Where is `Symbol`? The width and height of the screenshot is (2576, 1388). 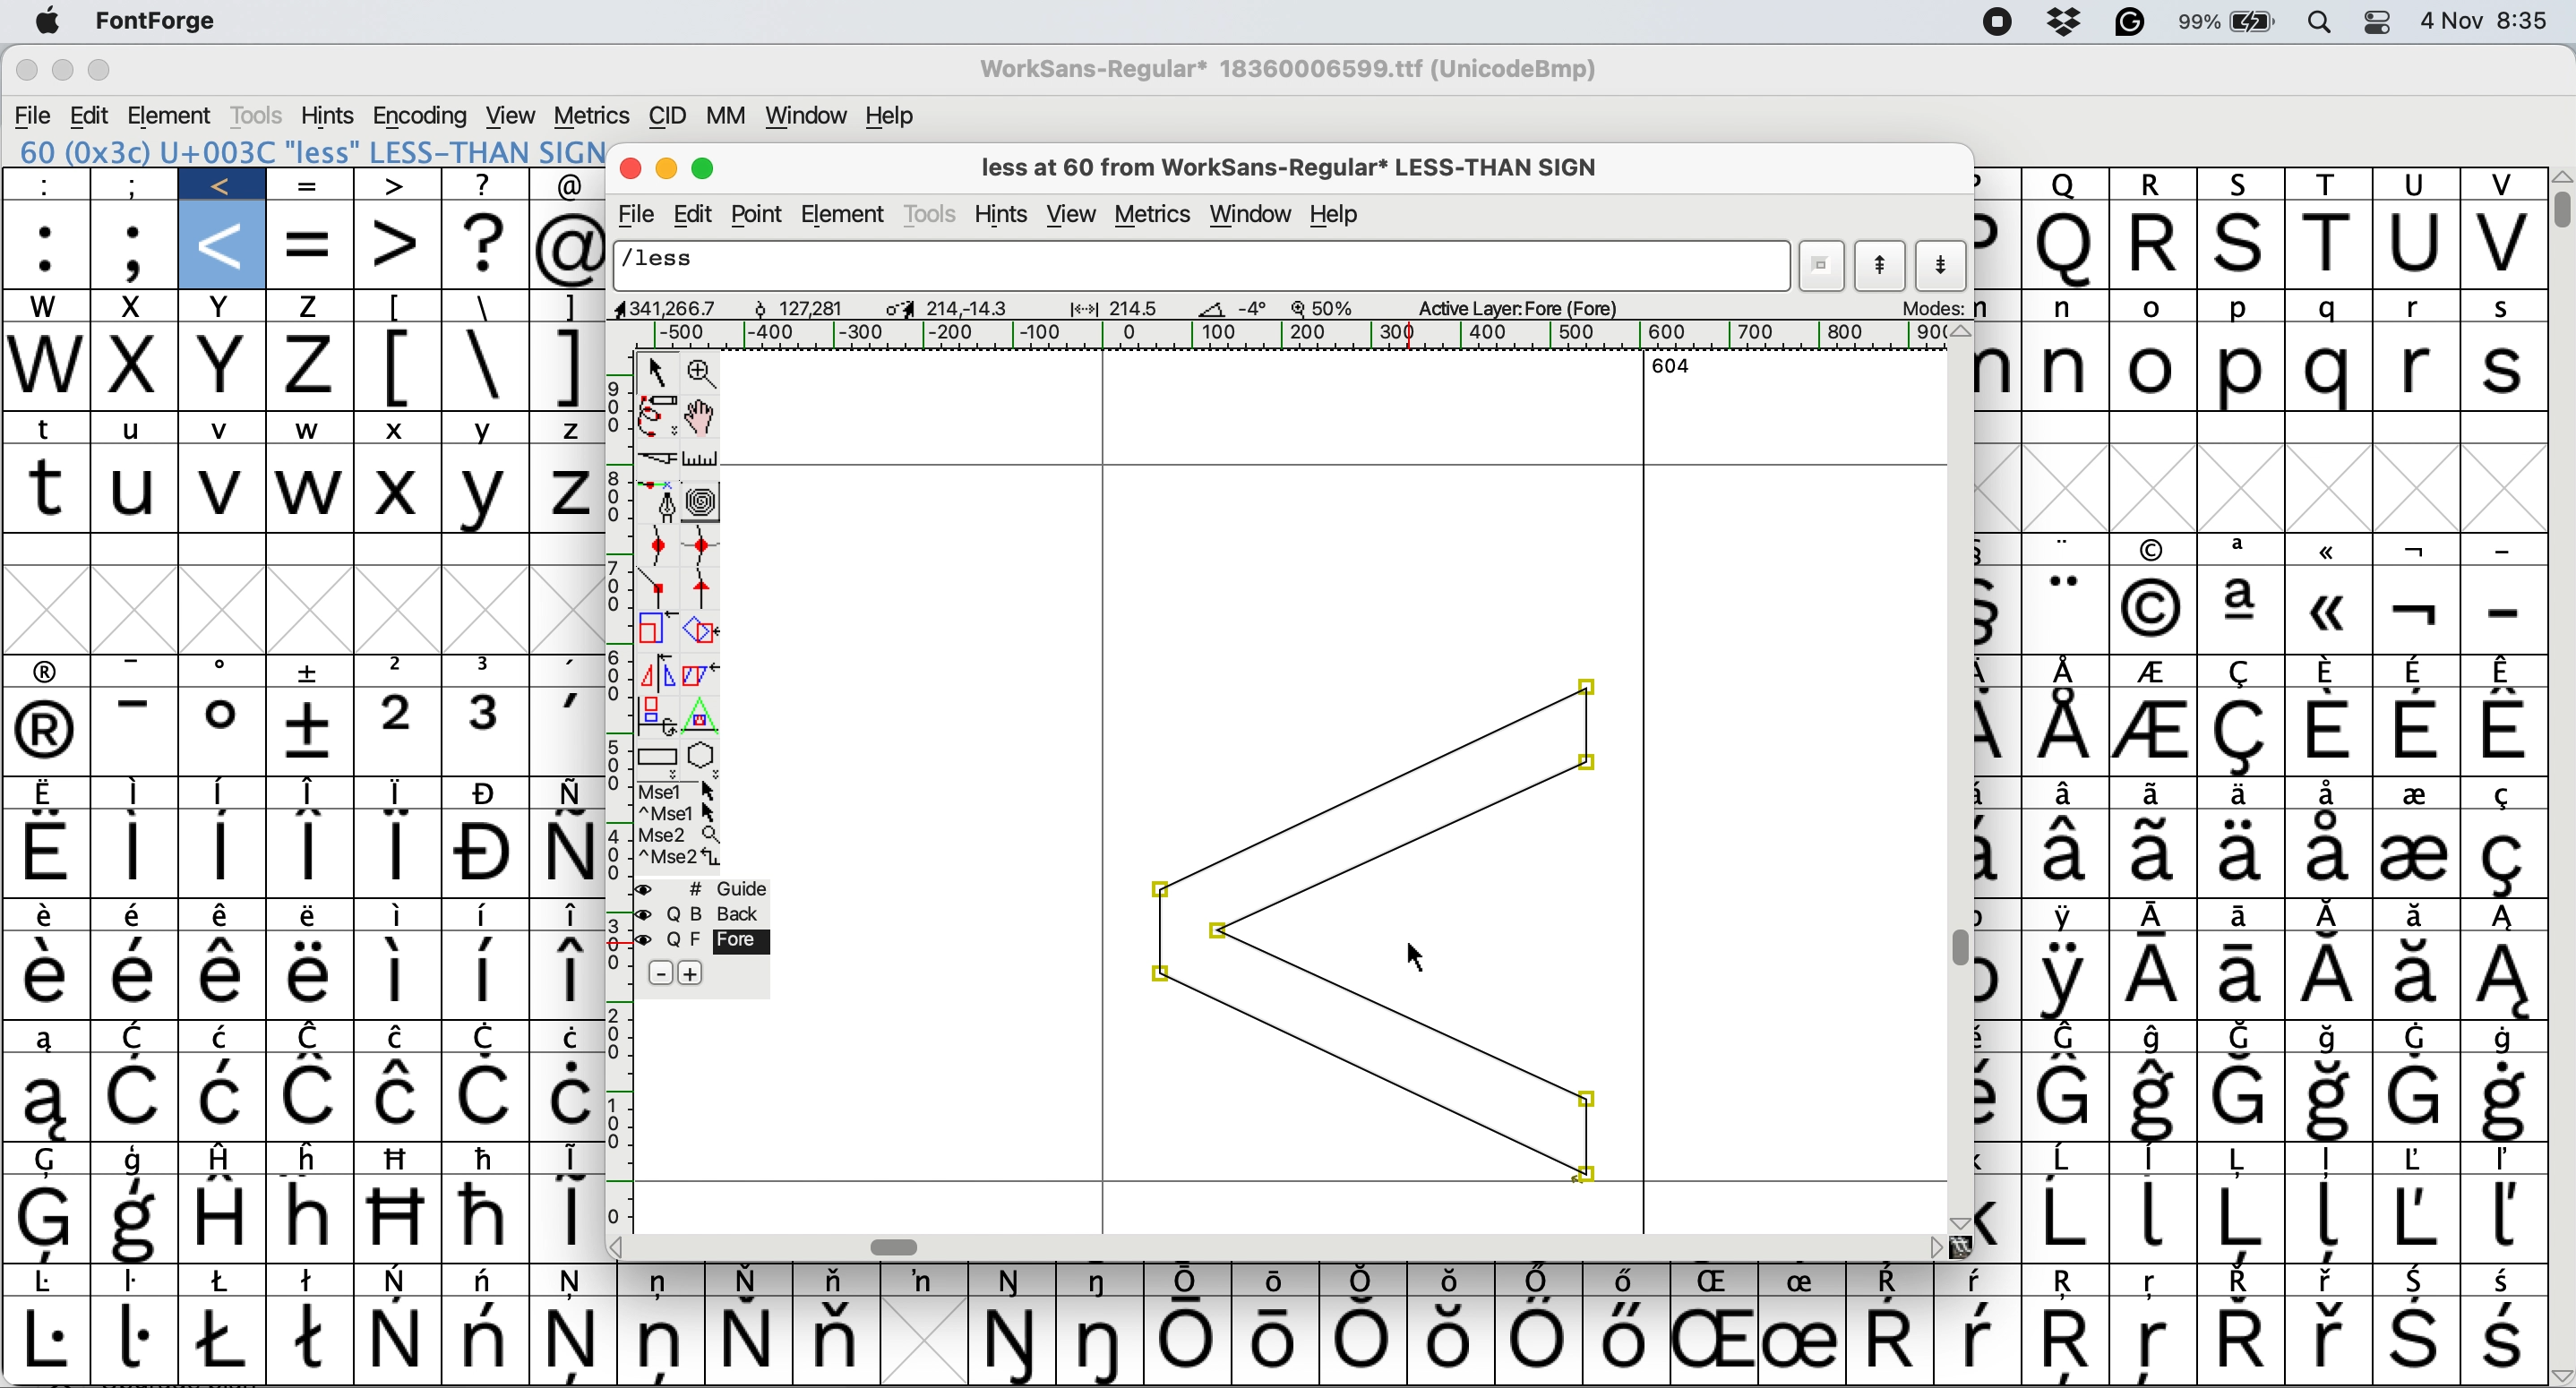
Symbol is located at coordinates (1540, 1339).